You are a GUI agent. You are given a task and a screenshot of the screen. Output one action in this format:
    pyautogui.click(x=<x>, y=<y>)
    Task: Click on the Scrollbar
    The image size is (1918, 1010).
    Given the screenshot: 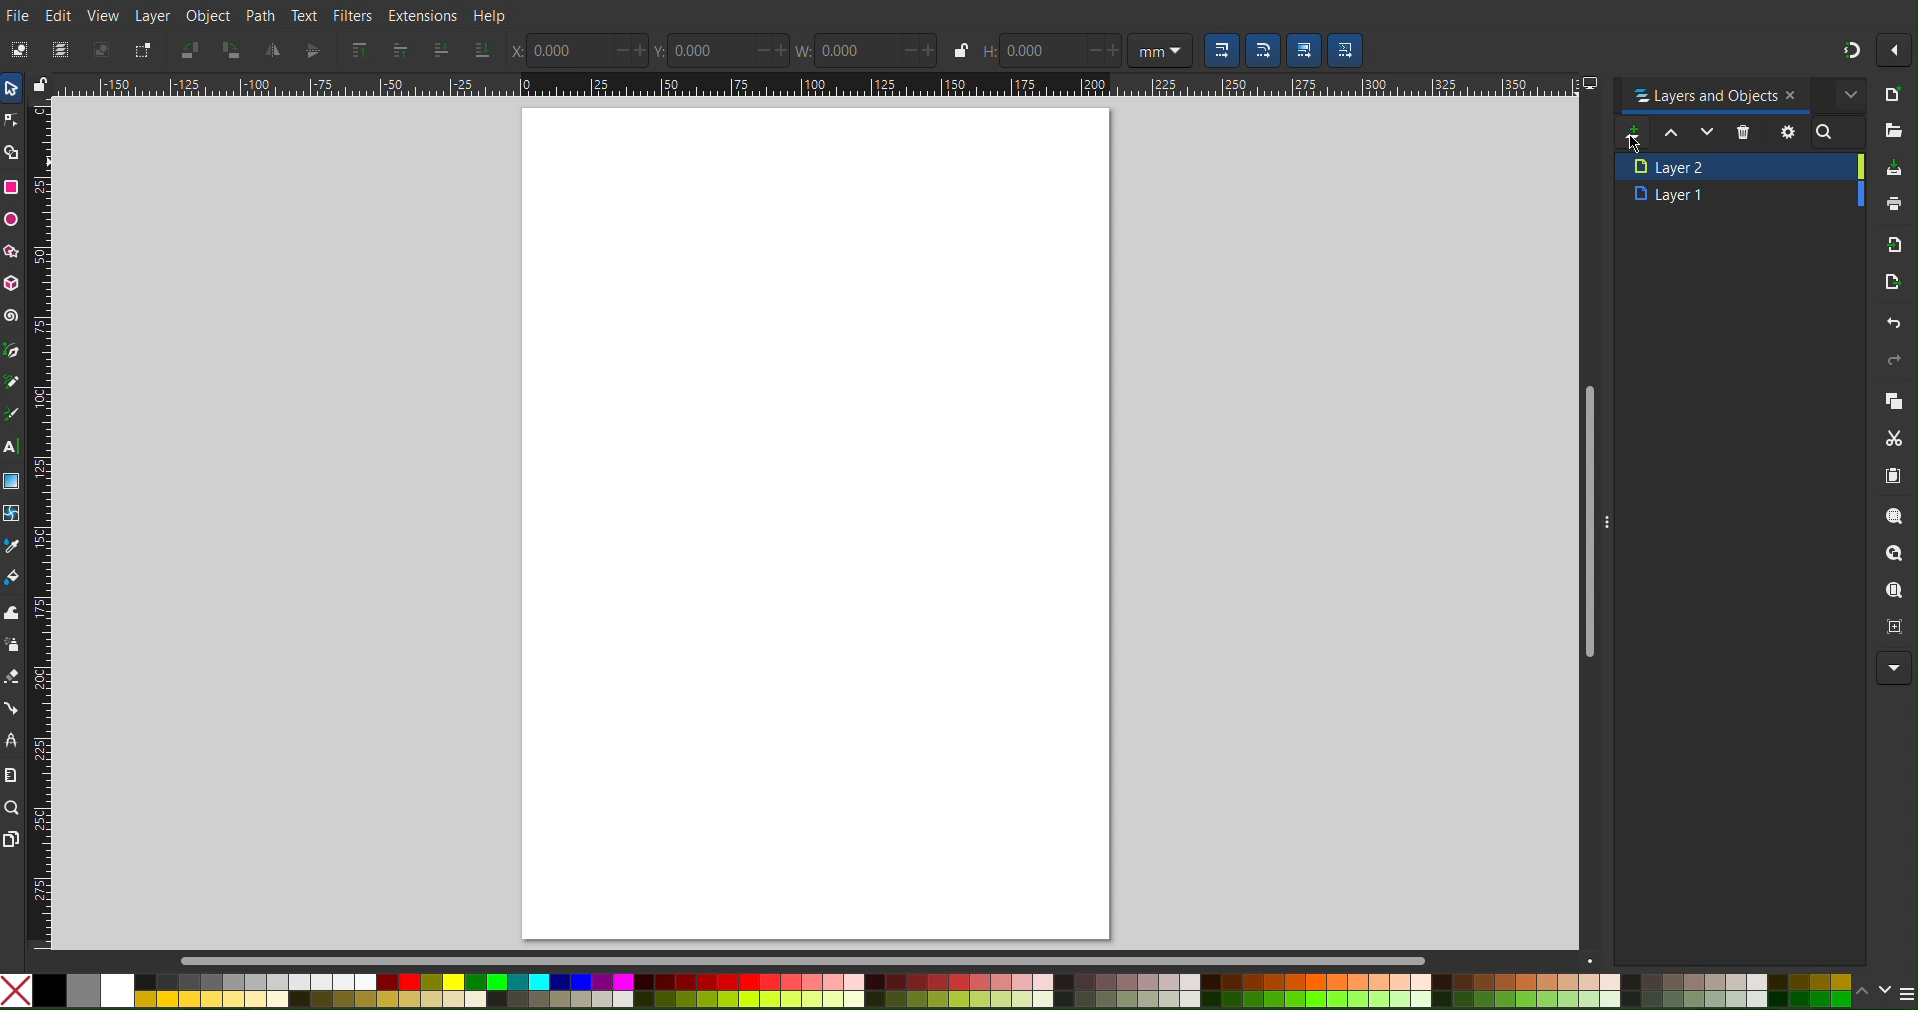 What is the action you would take?
    pyautogui.click(x=1584, y=521)
    